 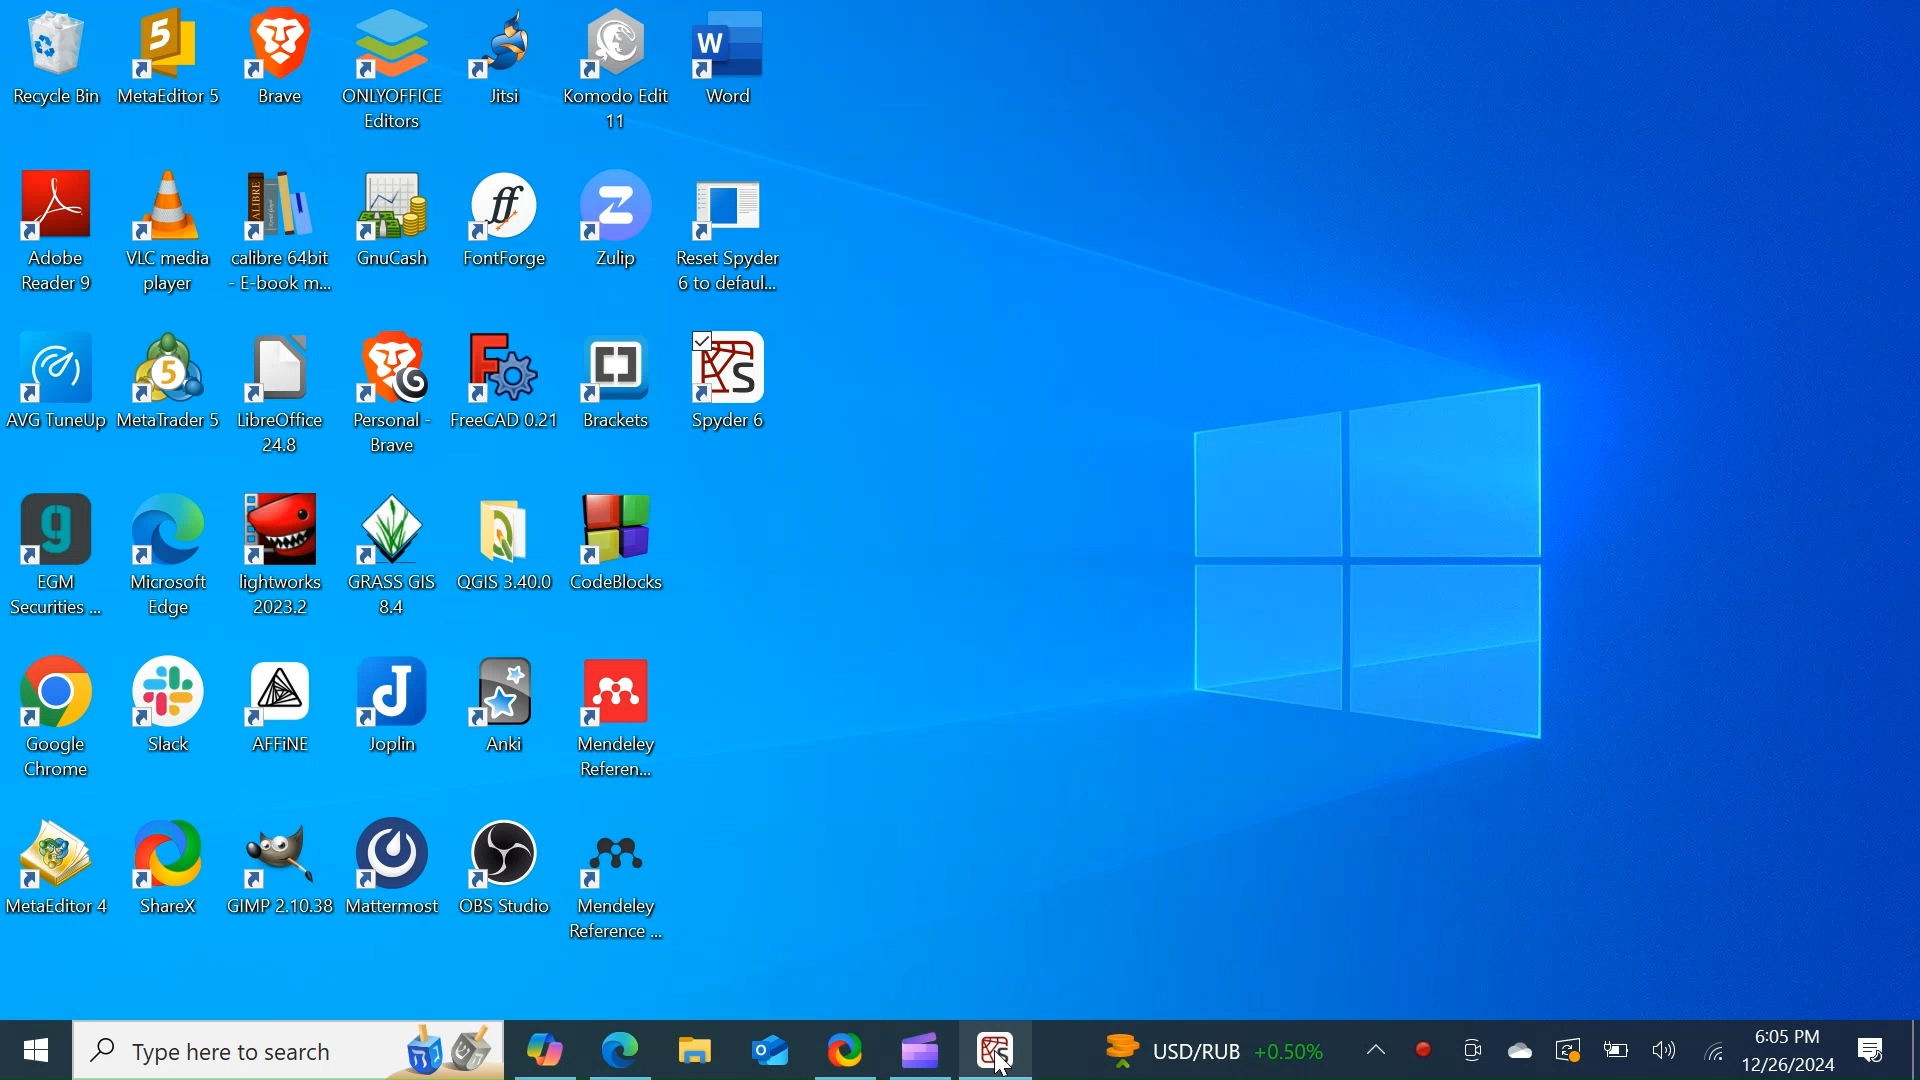 I want to click on File Explorer Desktop Icon, so click(x=693, y=1049).